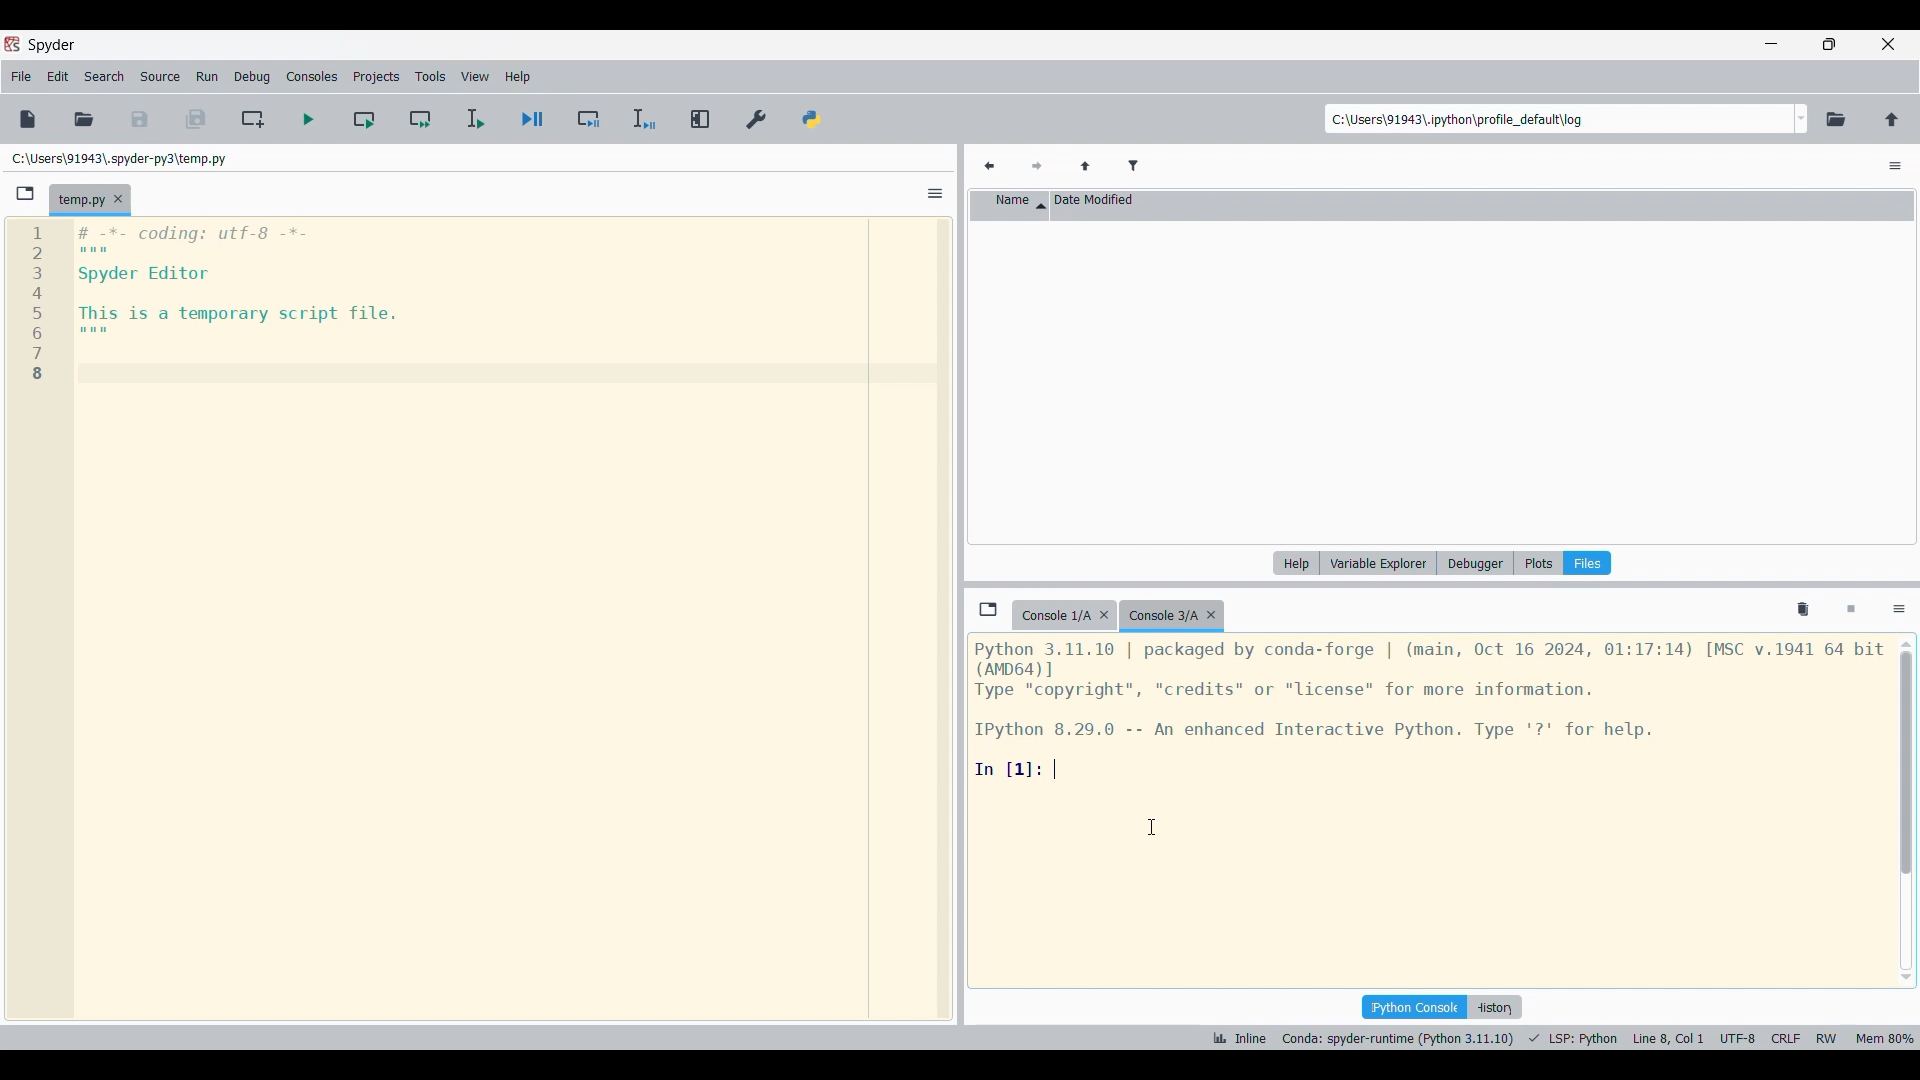  Describe the element at coordinates (533, 119) in the screenshot. I see `Debug file` at that location.